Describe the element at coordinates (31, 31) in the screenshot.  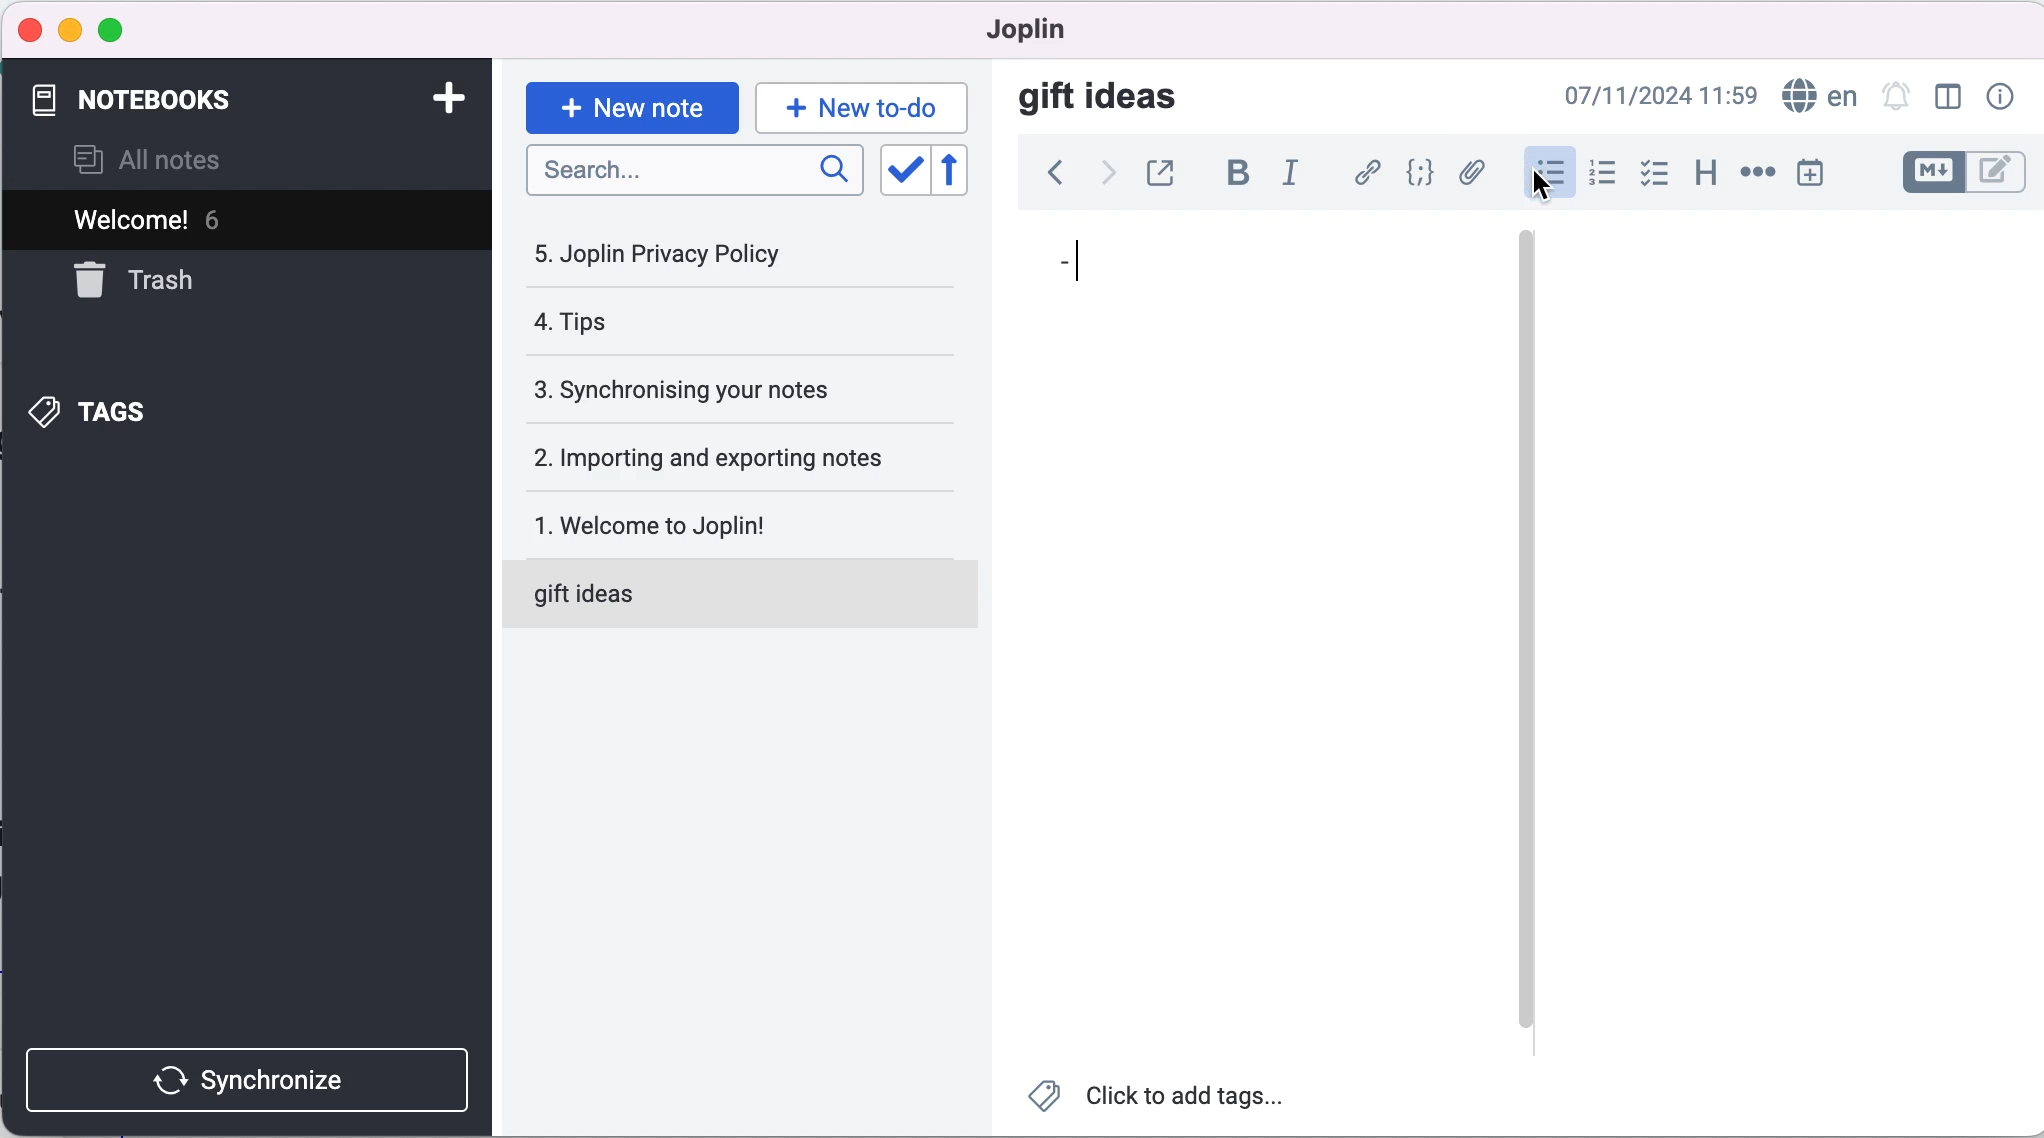
I see `close` at that location.